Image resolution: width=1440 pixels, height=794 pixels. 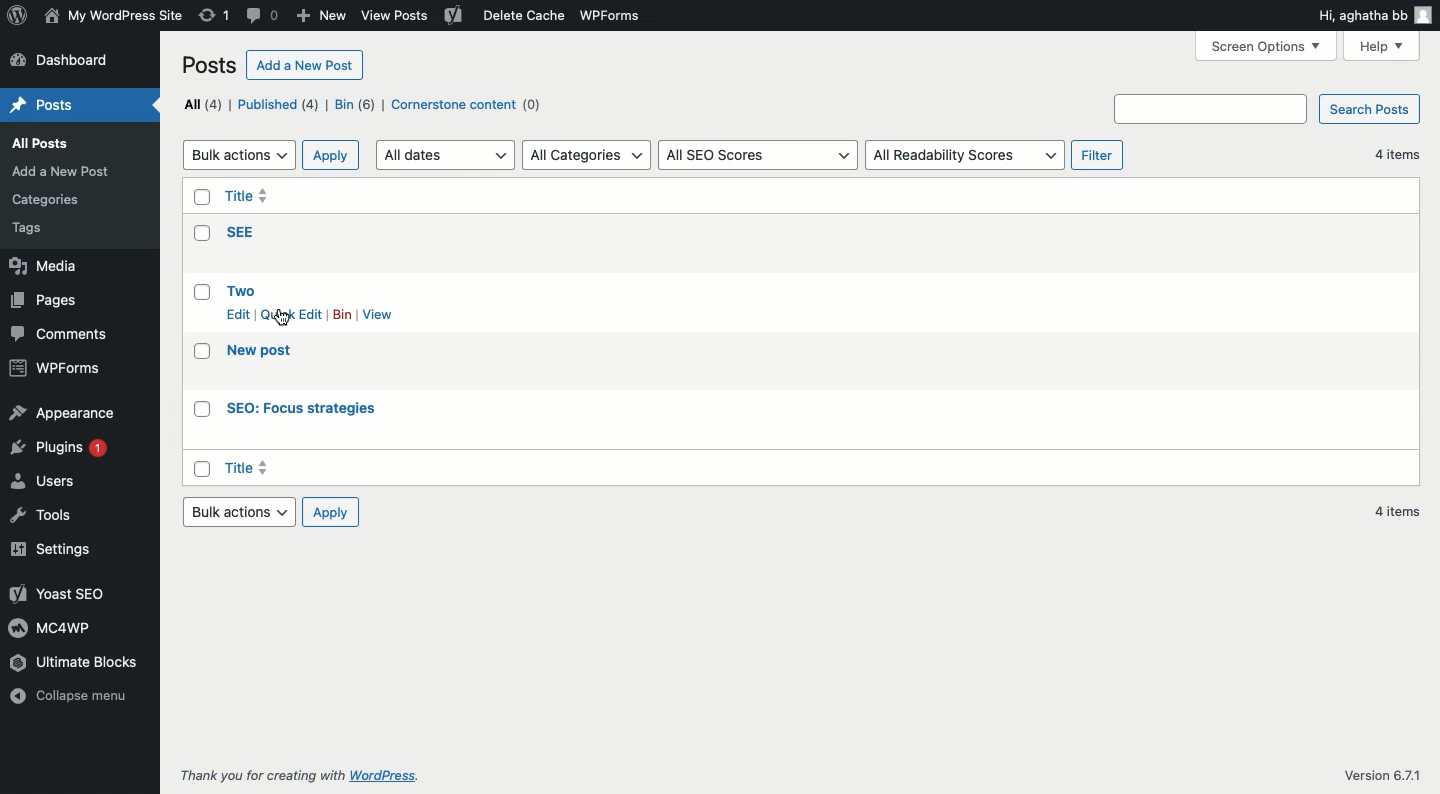 I want to click on Pages, so click(x=47, y=301).